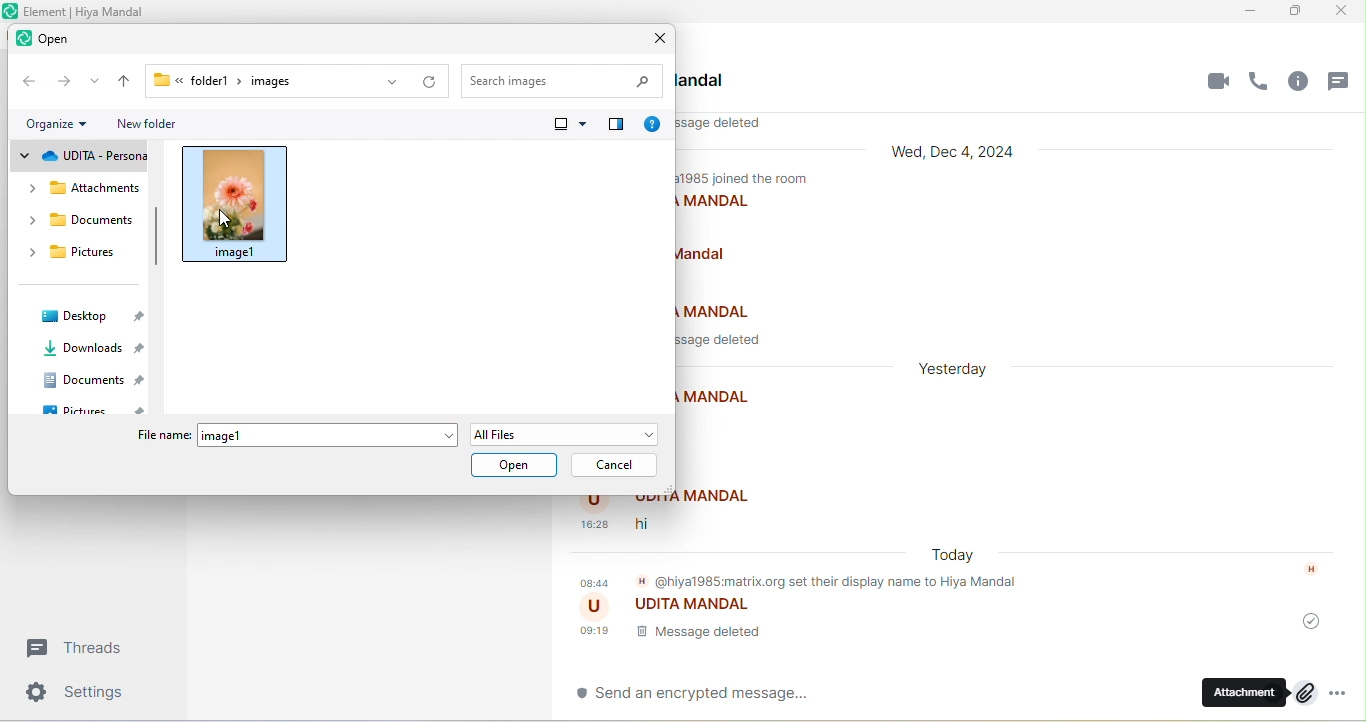 Image resolution: width=1366 pixels, height=722 pixels. What do you see at coordinates (563, 434) in the screenshot?
I see `all file` at bounding box center [563, 434].